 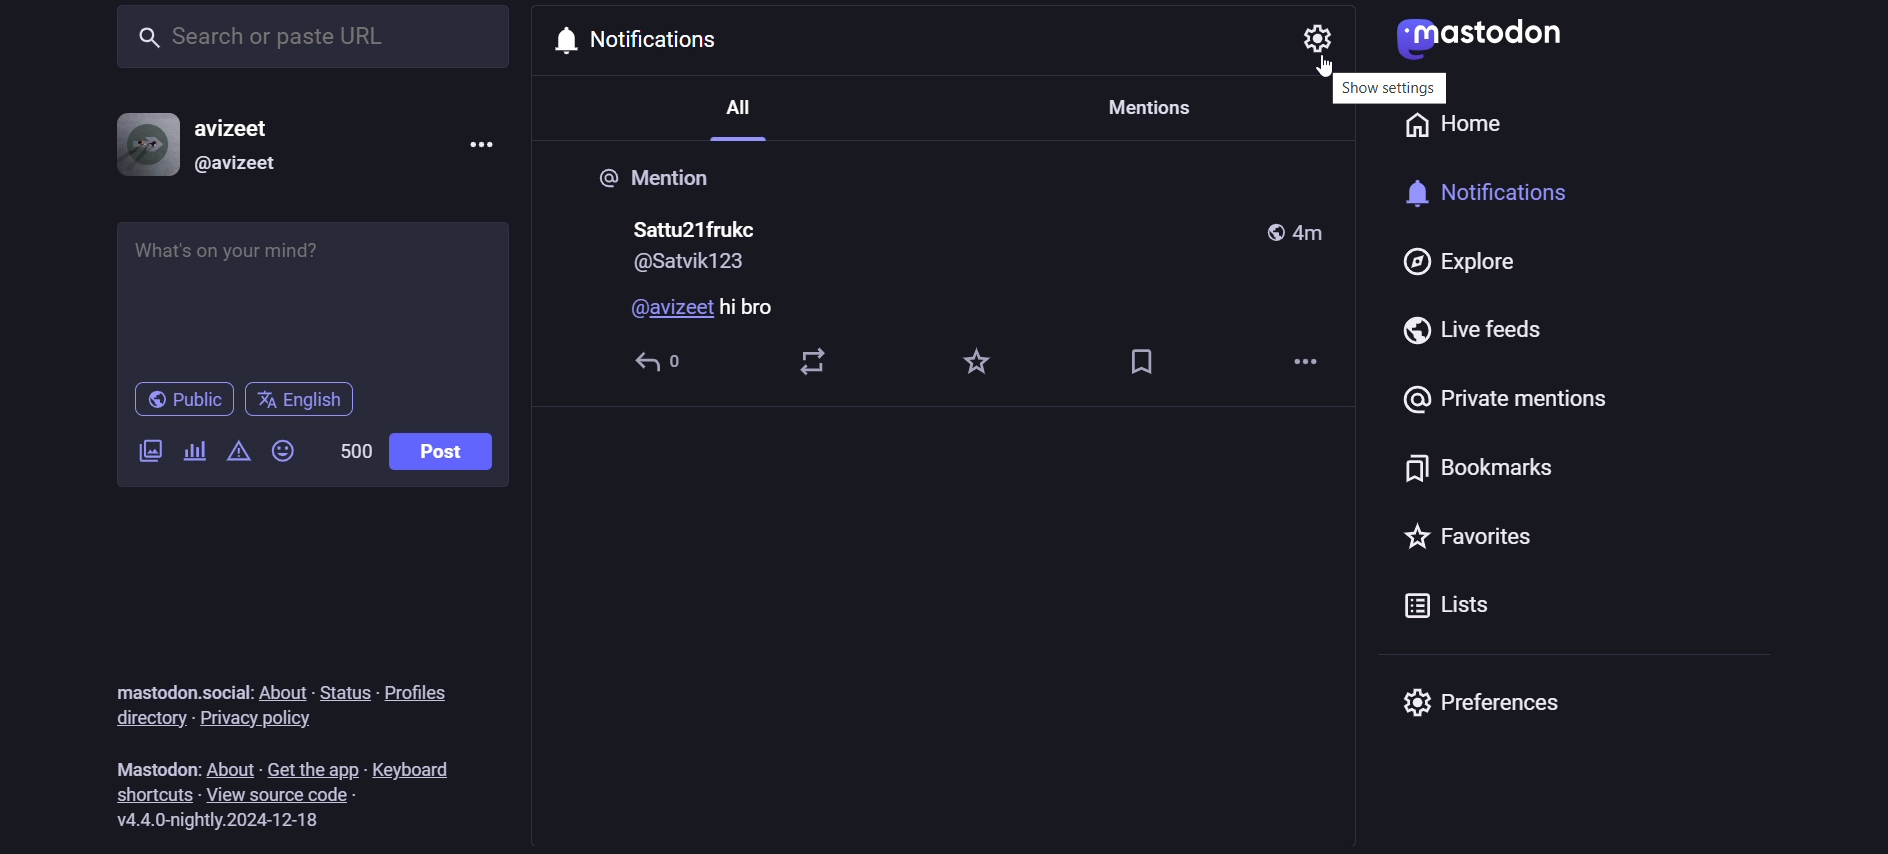 I want to click on @Mention, so click(x=661, y=181).